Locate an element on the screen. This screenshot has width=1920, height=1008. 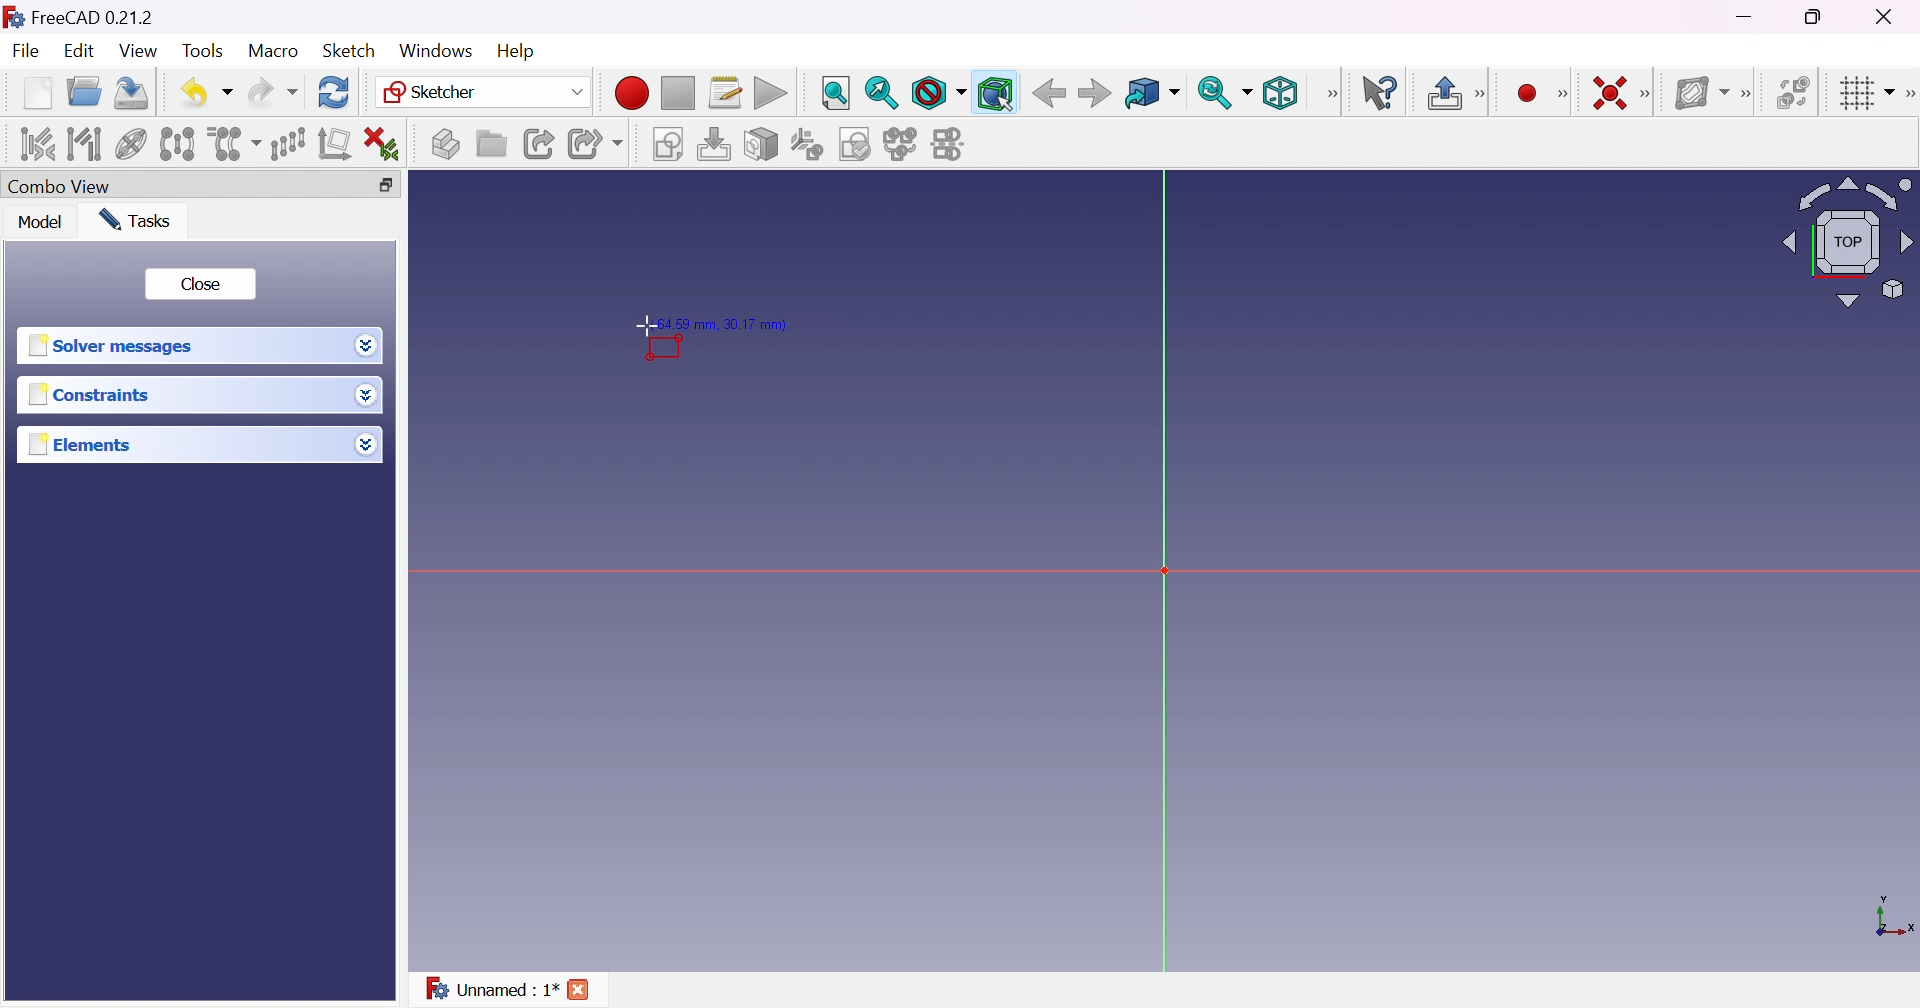
Solver message is located at coordinates (116, 347).